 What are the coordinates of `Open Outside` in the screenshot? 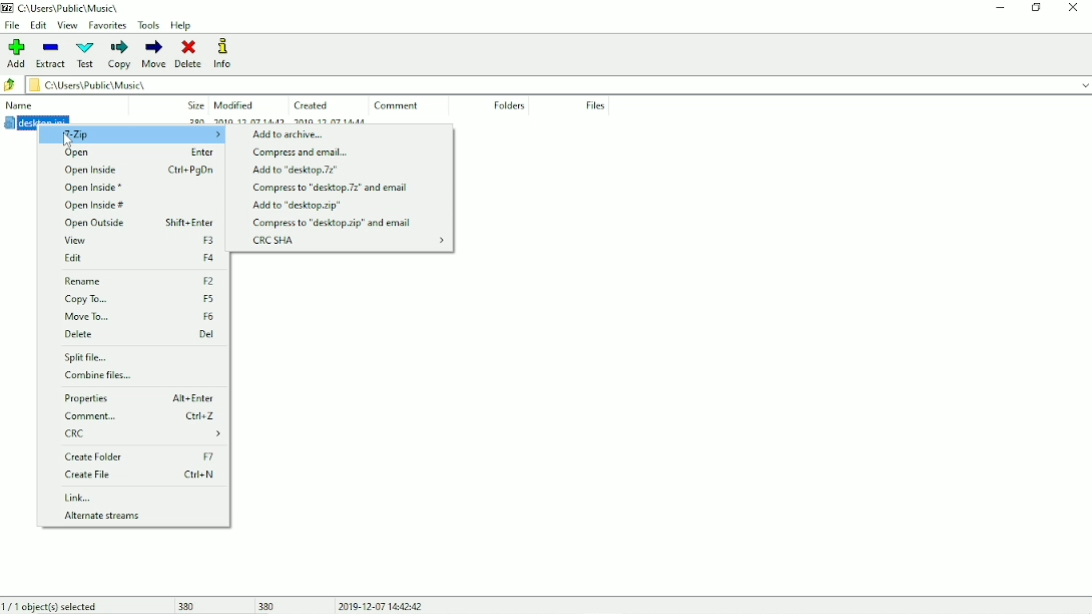 It's located at (137, 224).